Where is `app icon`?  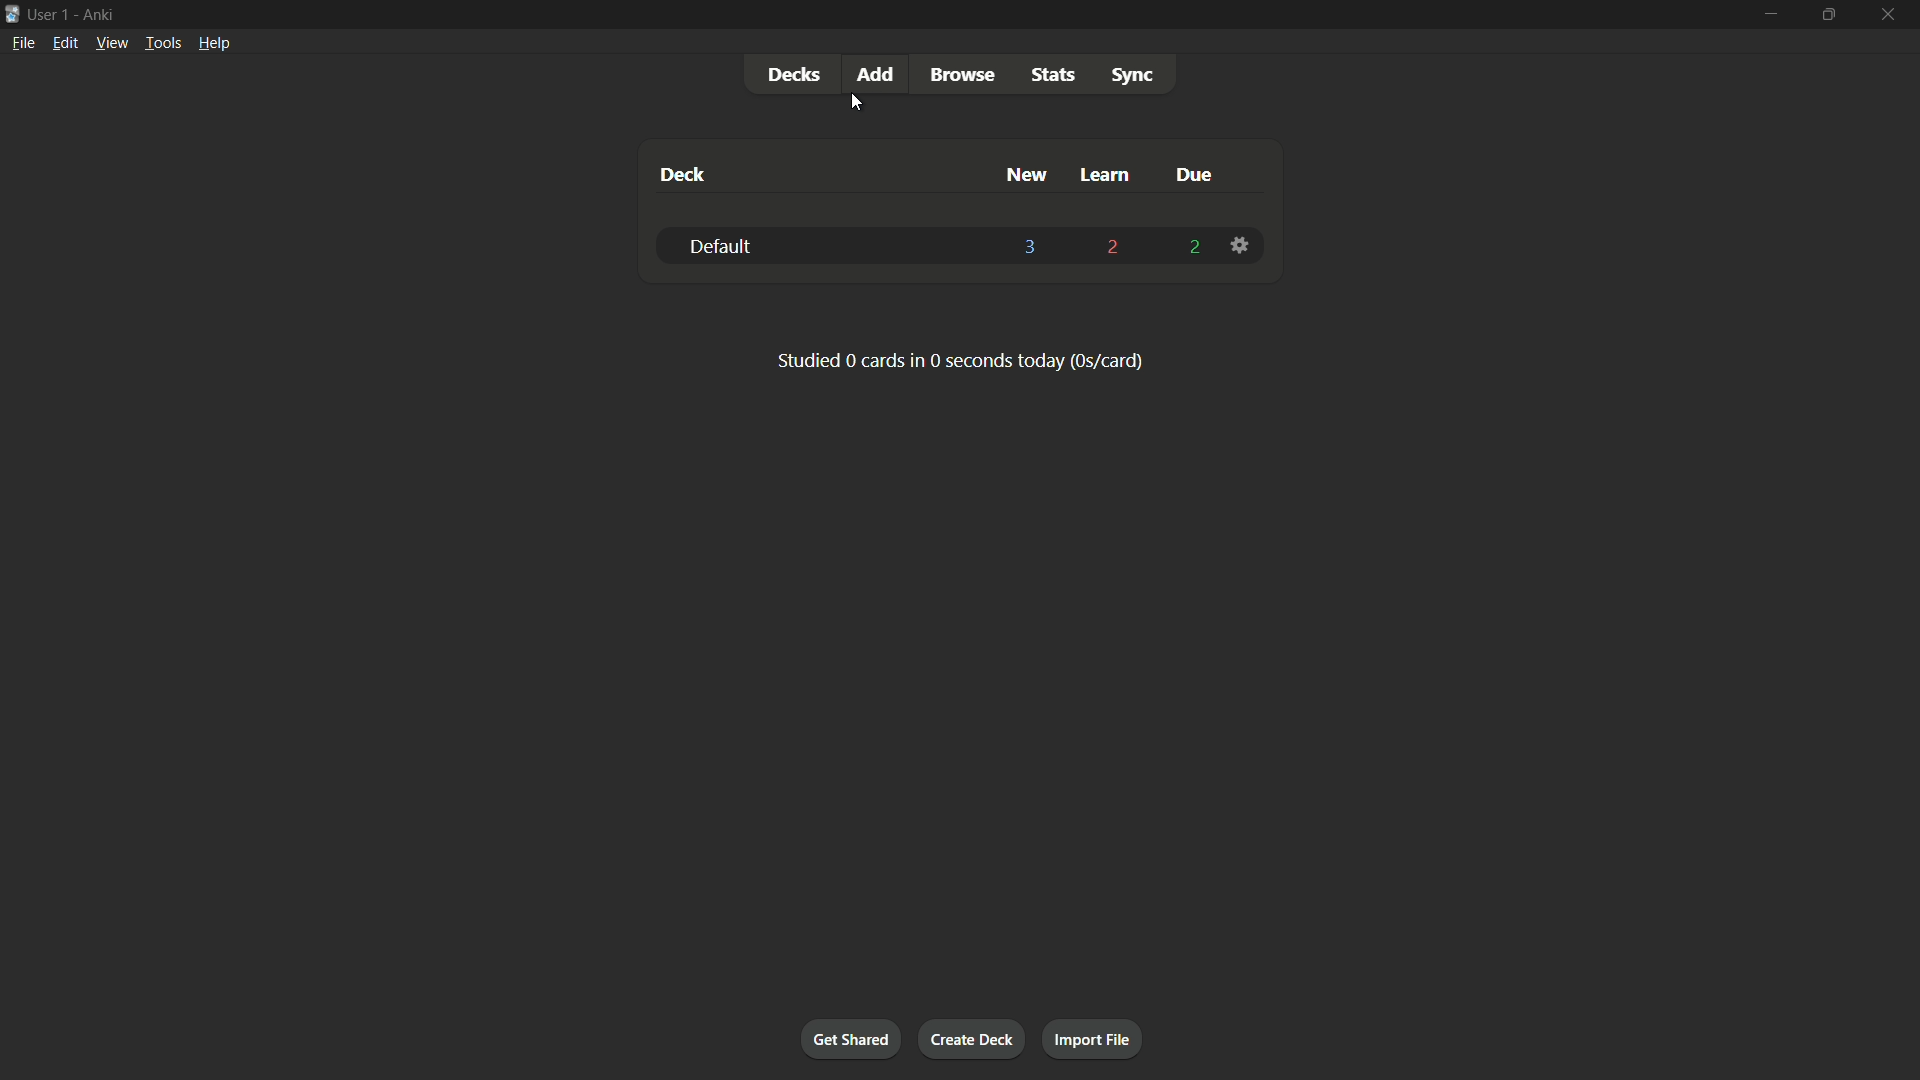
app icon is located at coordinates (12, 12).